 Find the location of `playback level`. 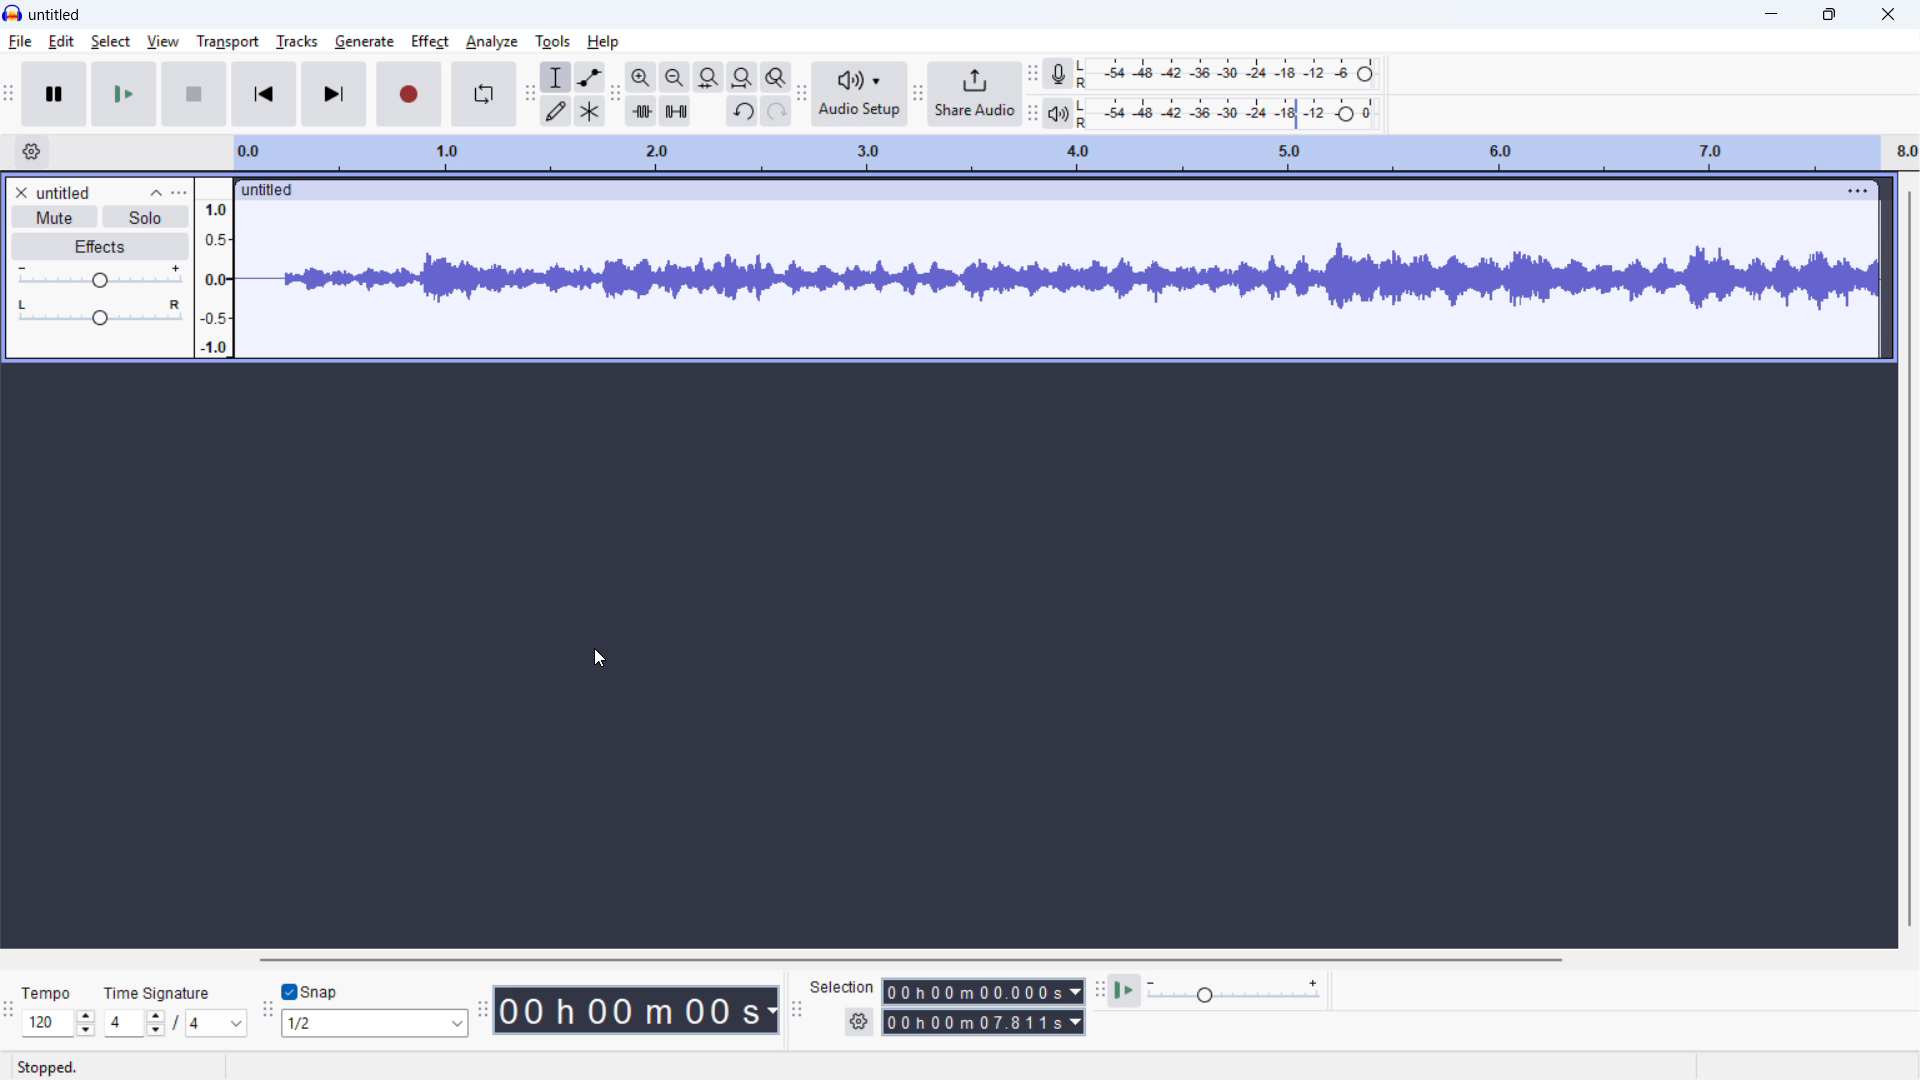

playback level is located at coordinates (1232, 113).